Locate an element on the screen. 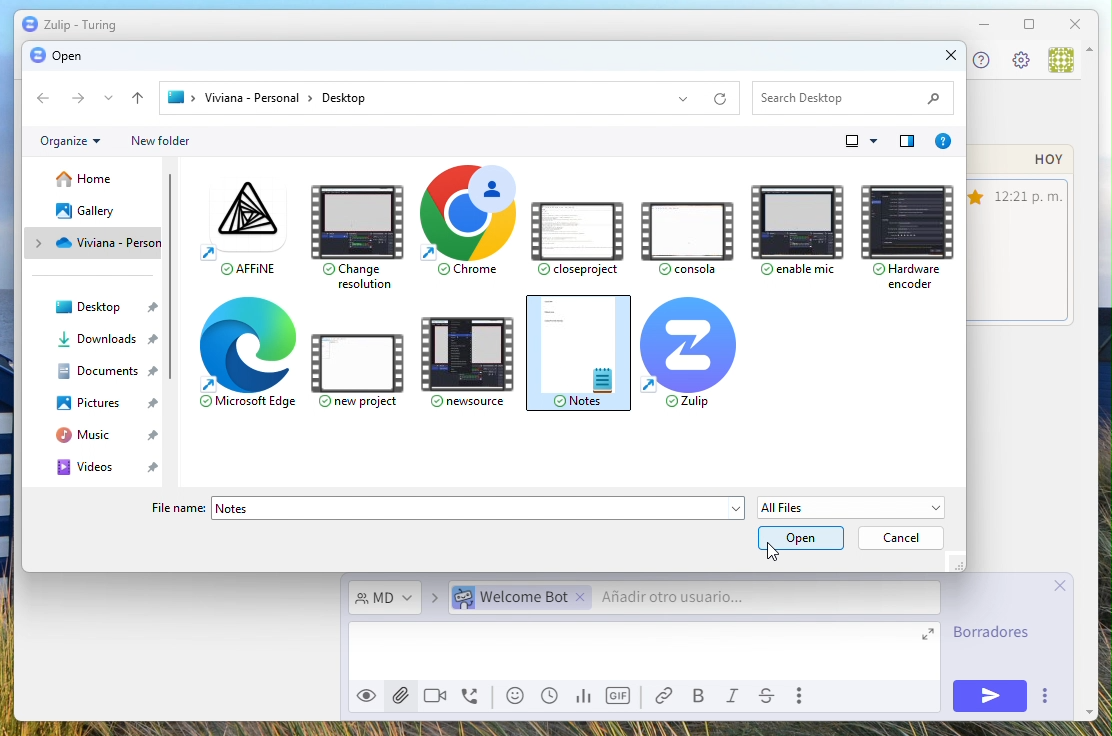 The width and height of the screenshot is (1112, 736). close is located at coordinates (1065, 585).